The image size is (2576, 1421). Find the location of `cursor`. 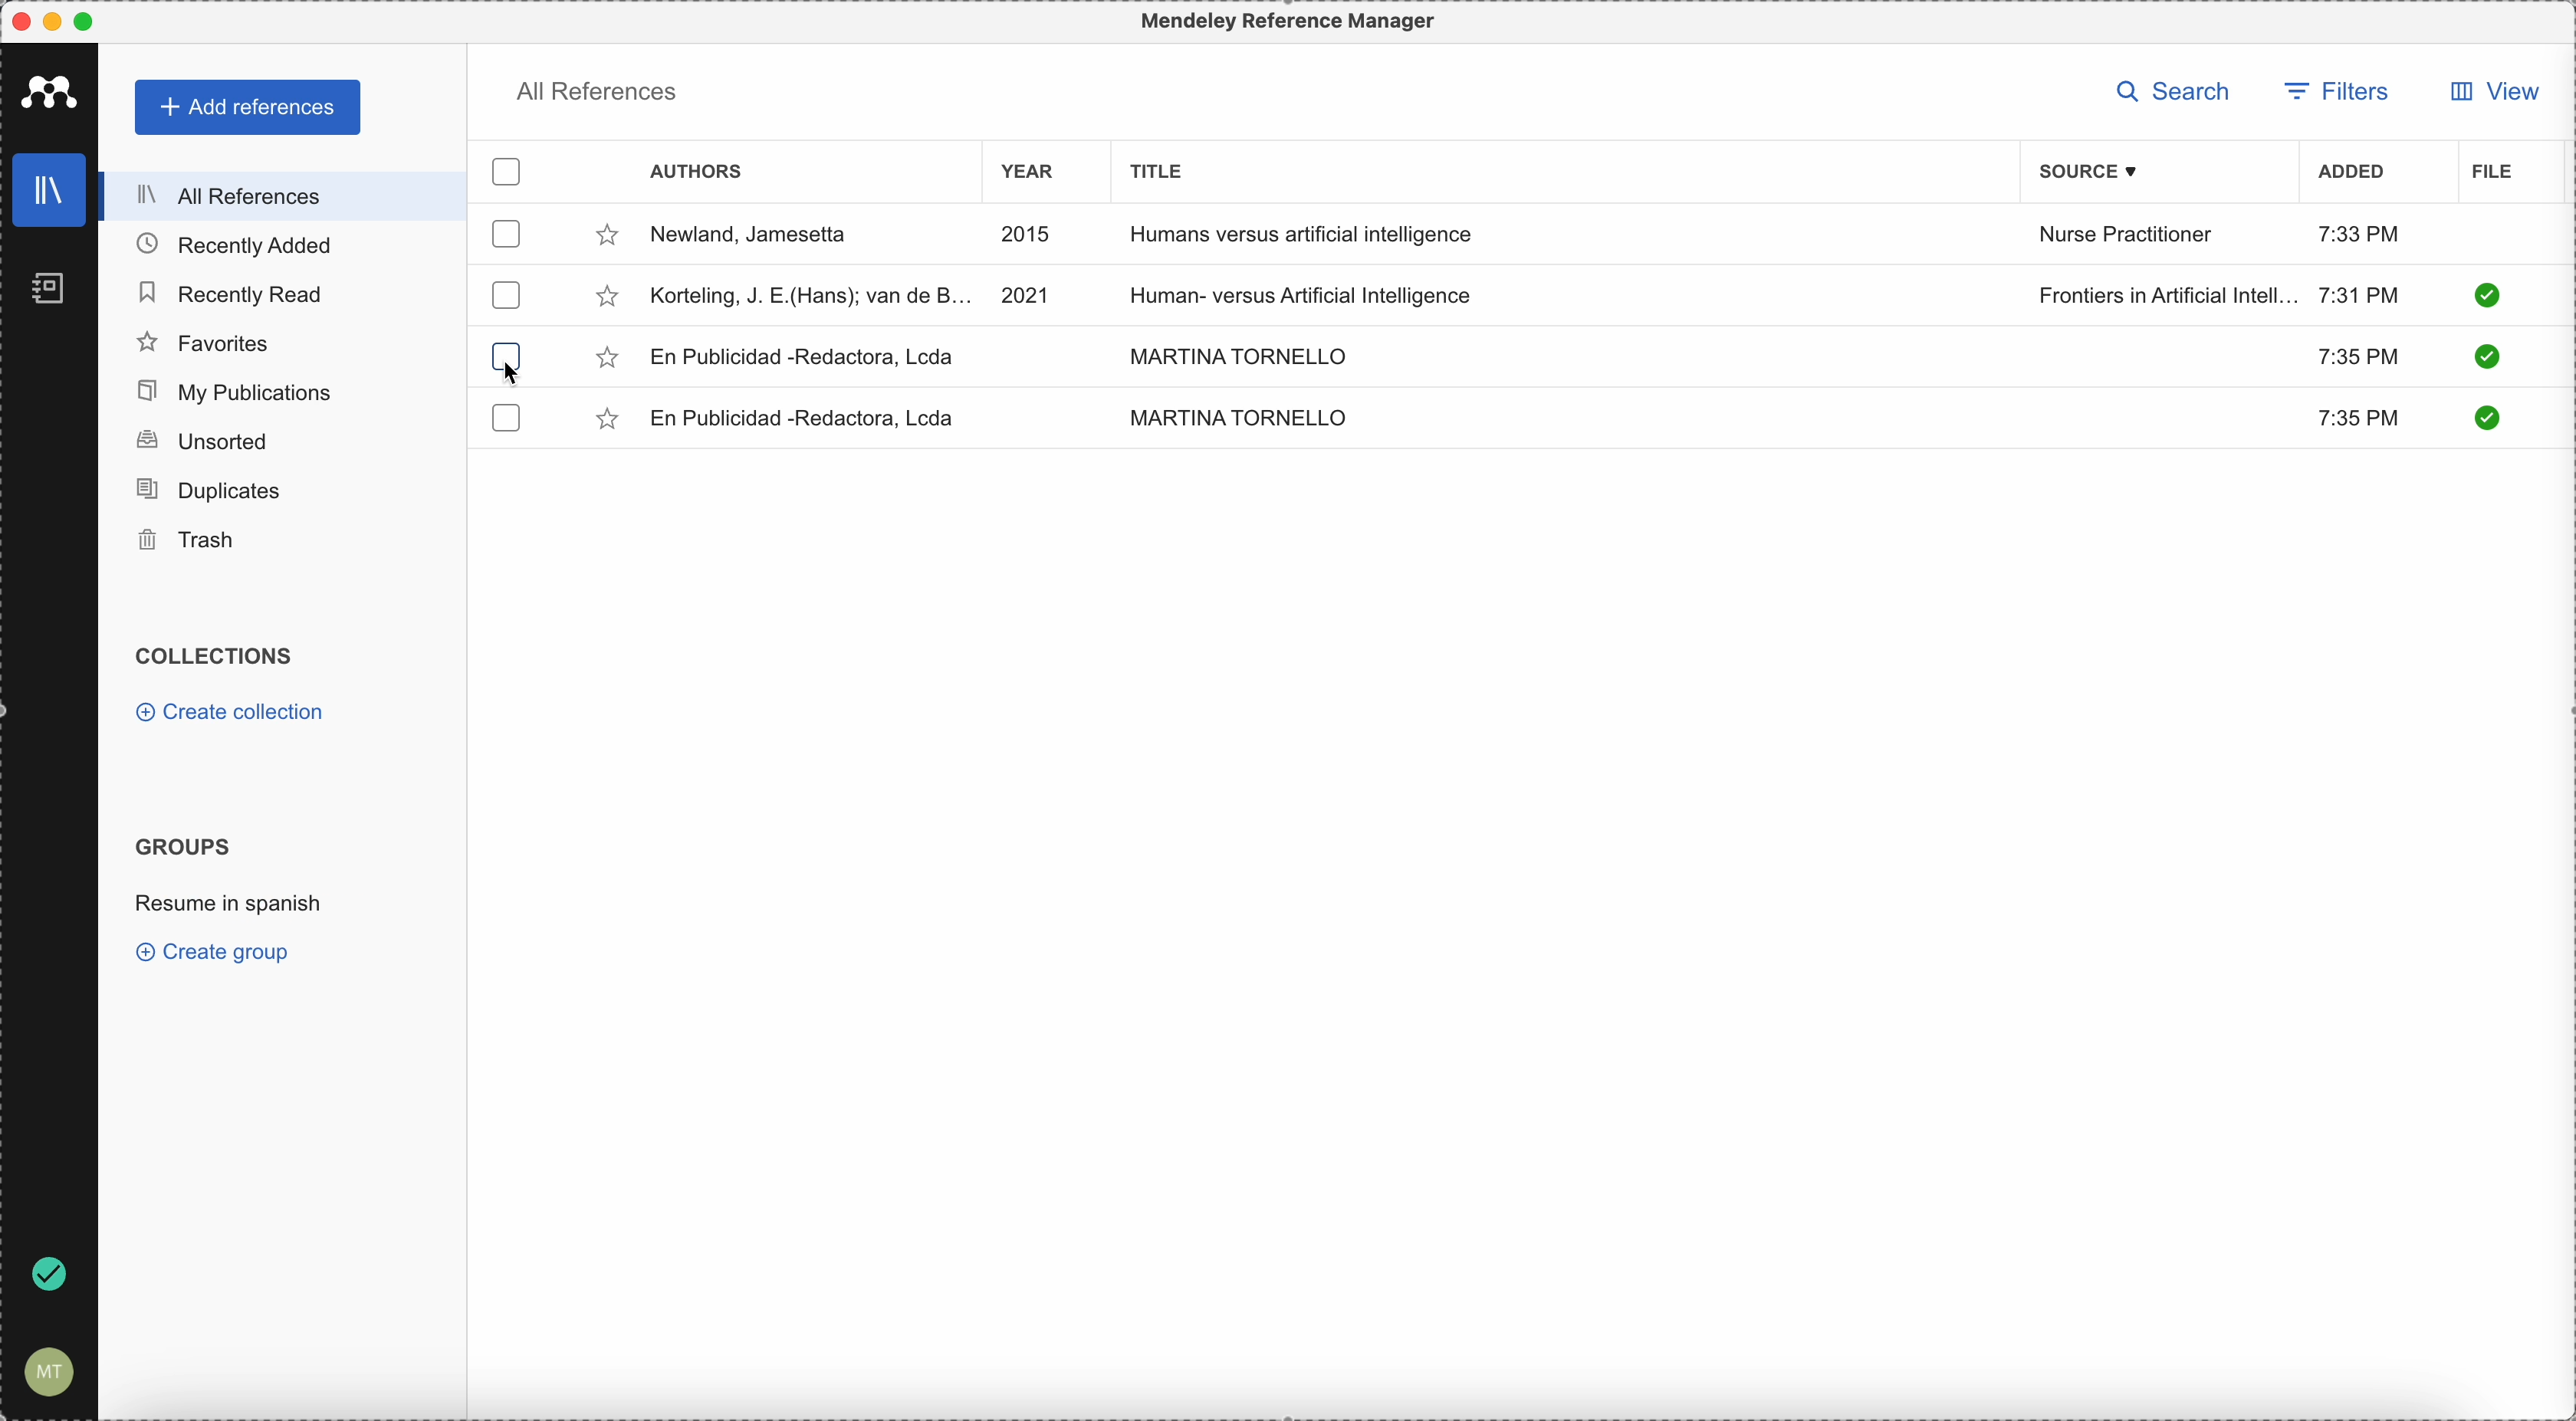

cursor is located at coordinates (514, 375).